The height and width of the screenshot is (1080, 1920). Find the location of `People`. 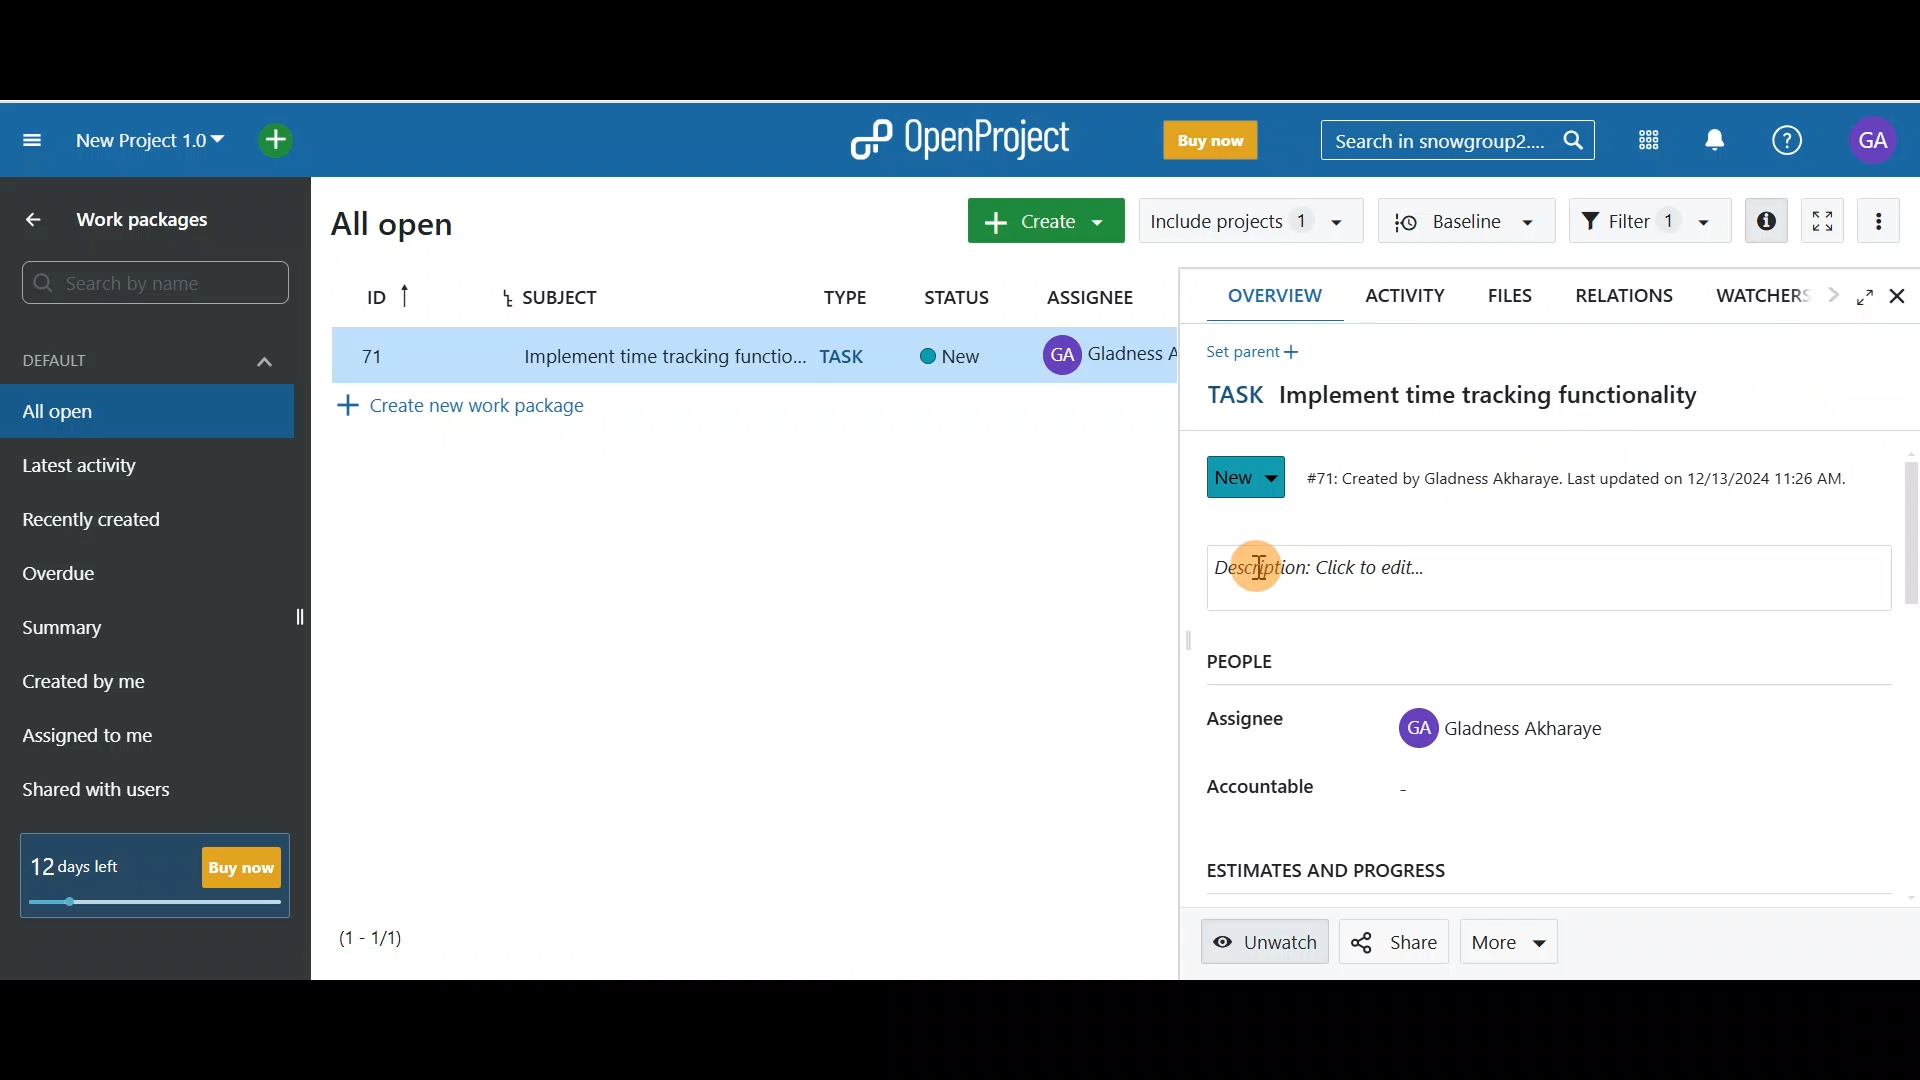

People is located at coordinates (1264, 663).